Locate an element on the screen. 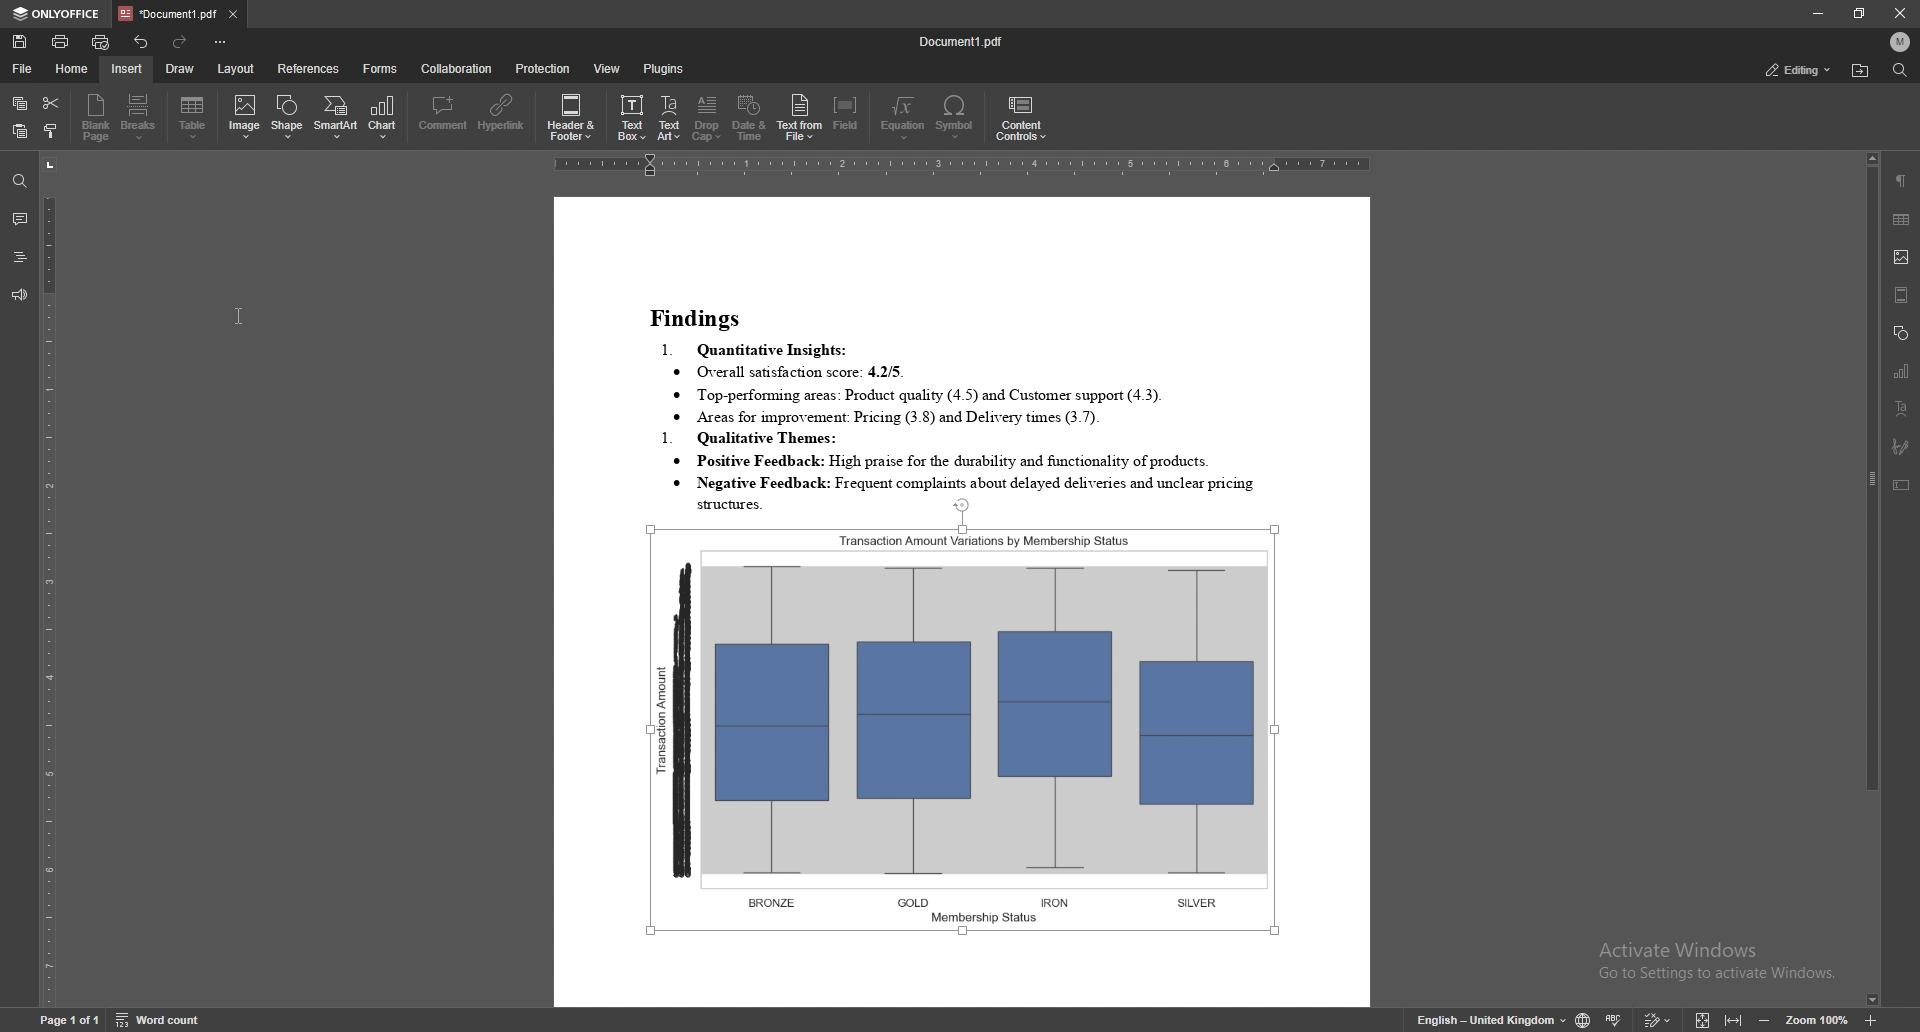 The width and height of the screenshot is (1920, 1032). change doc language is located at coordinates (1582, 1020).